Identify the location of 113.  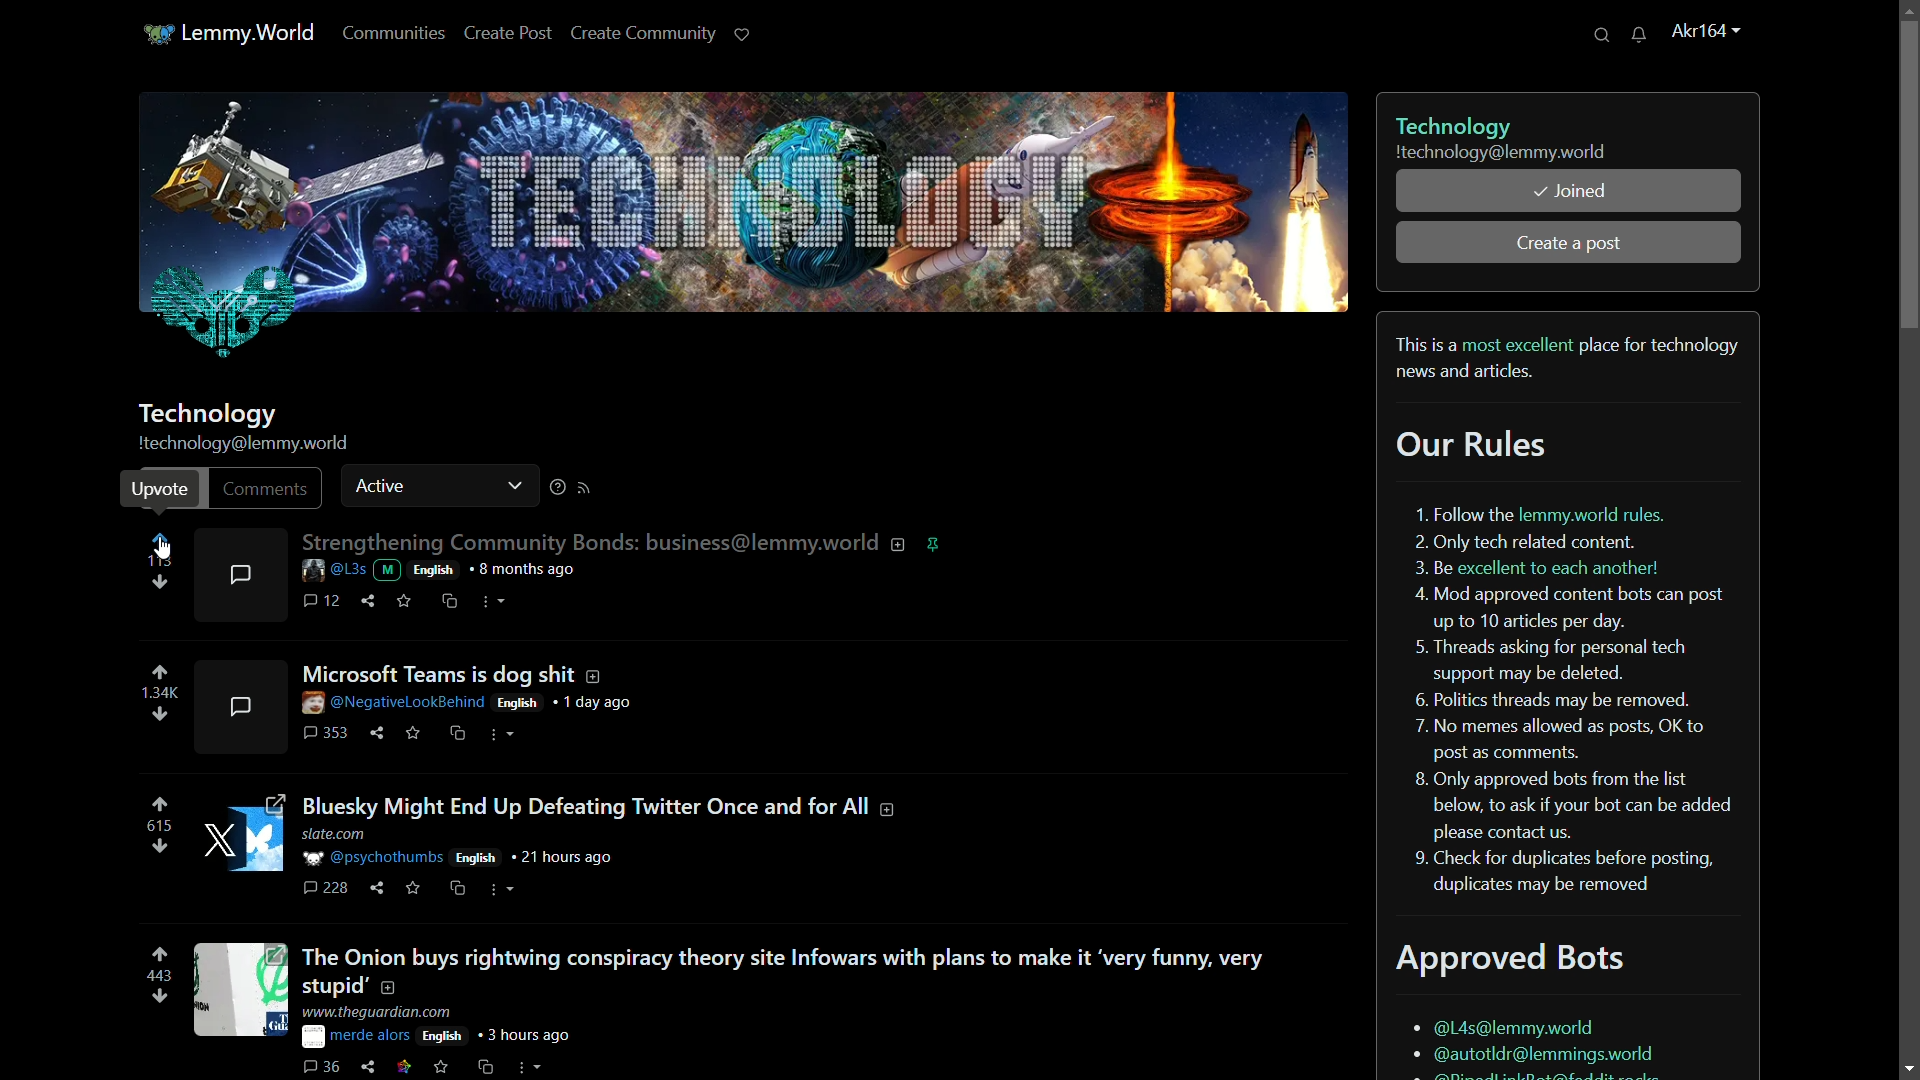
(161, 562).